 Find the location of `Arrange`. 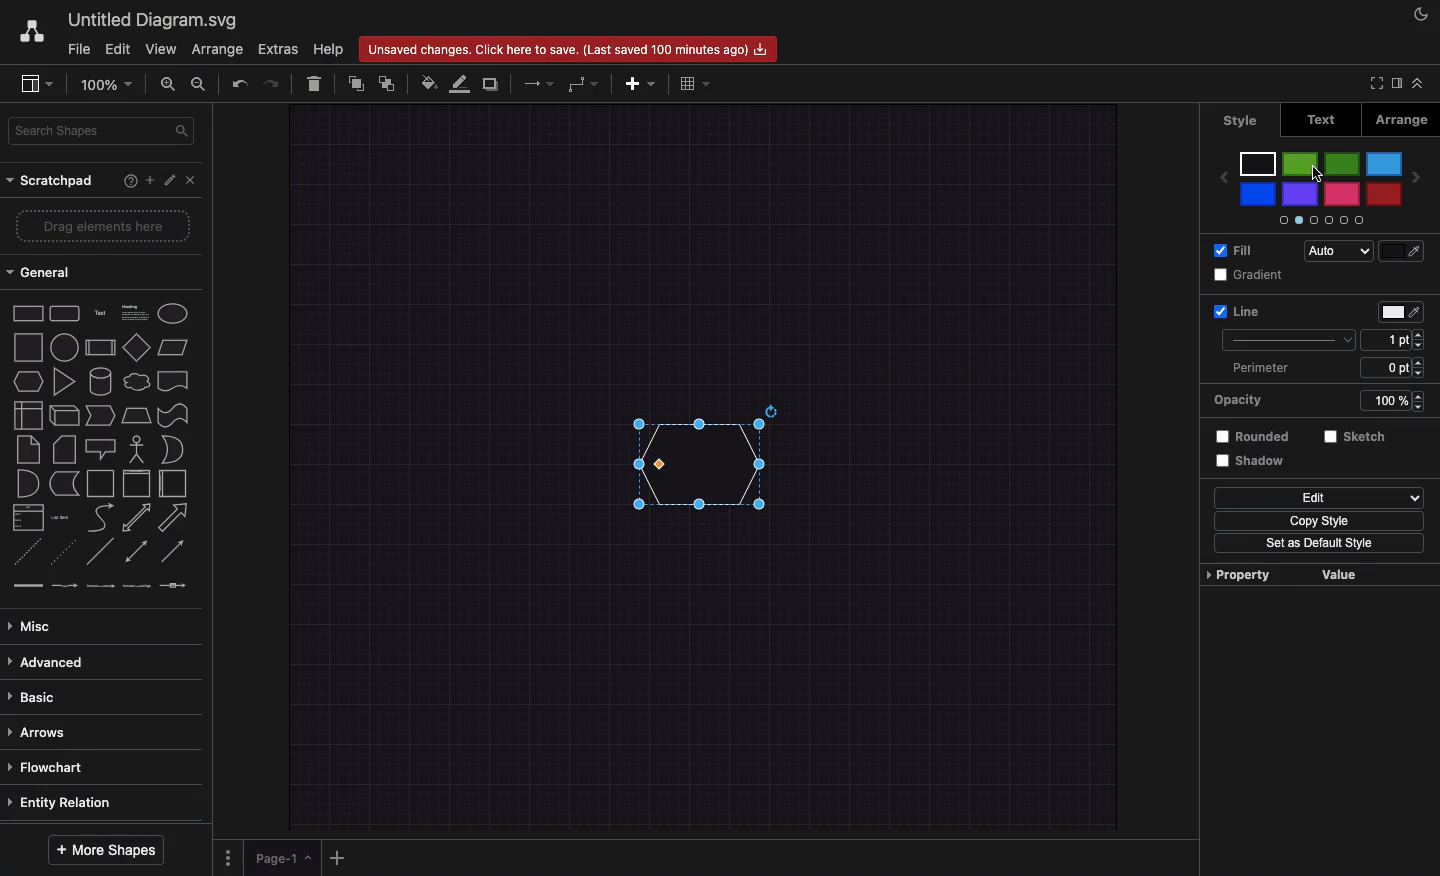

Arrange is located at coordinates (1400, 119).